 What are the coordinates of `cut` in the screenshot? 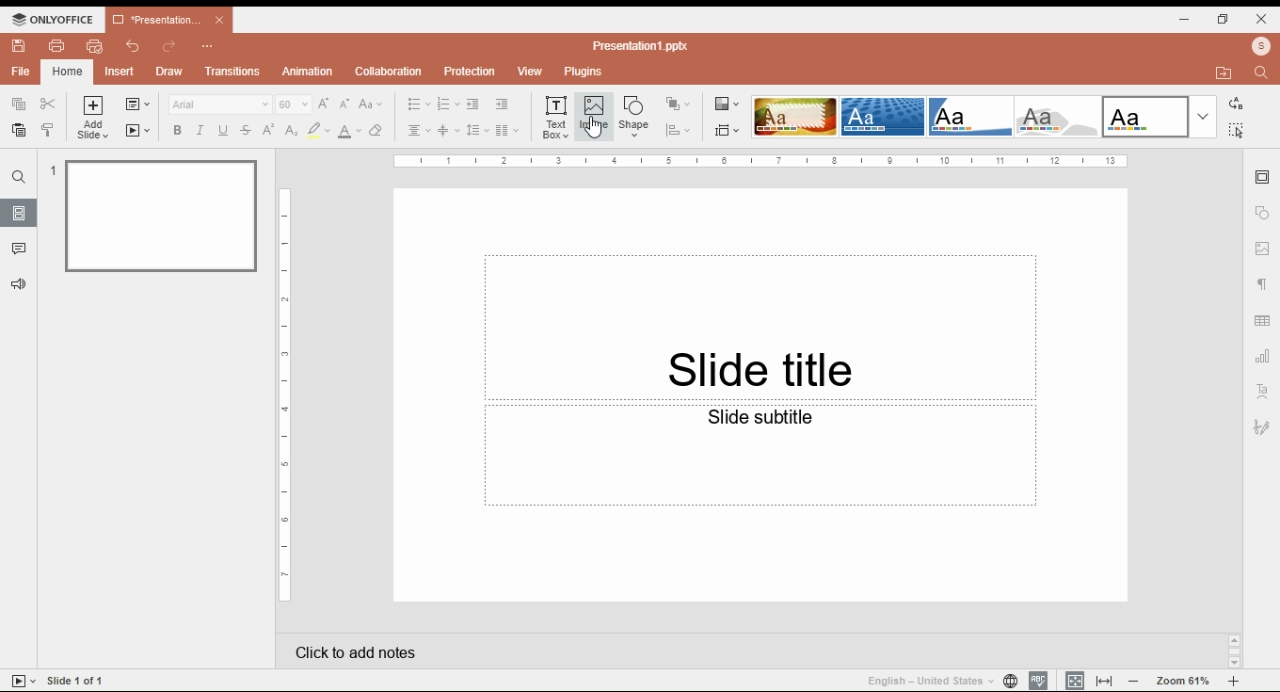 It's located at (48, 104).